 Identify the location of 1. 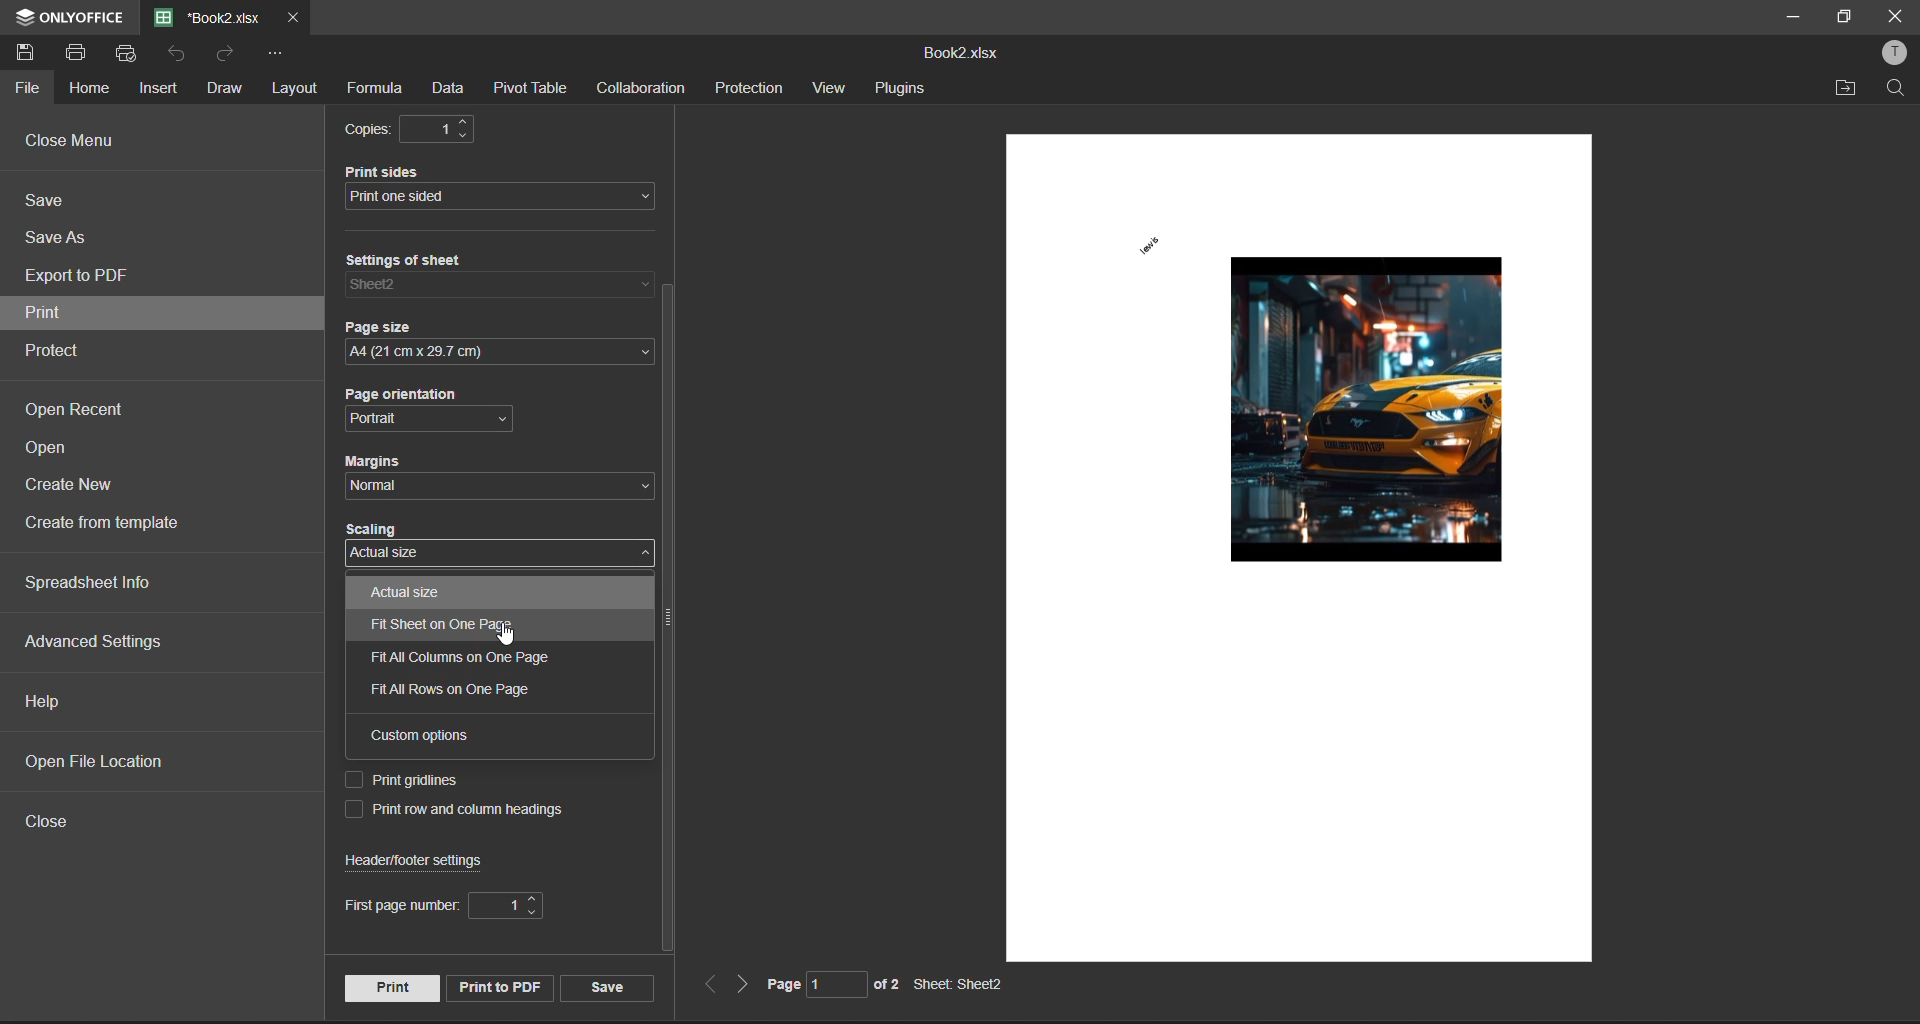
(447, 131).